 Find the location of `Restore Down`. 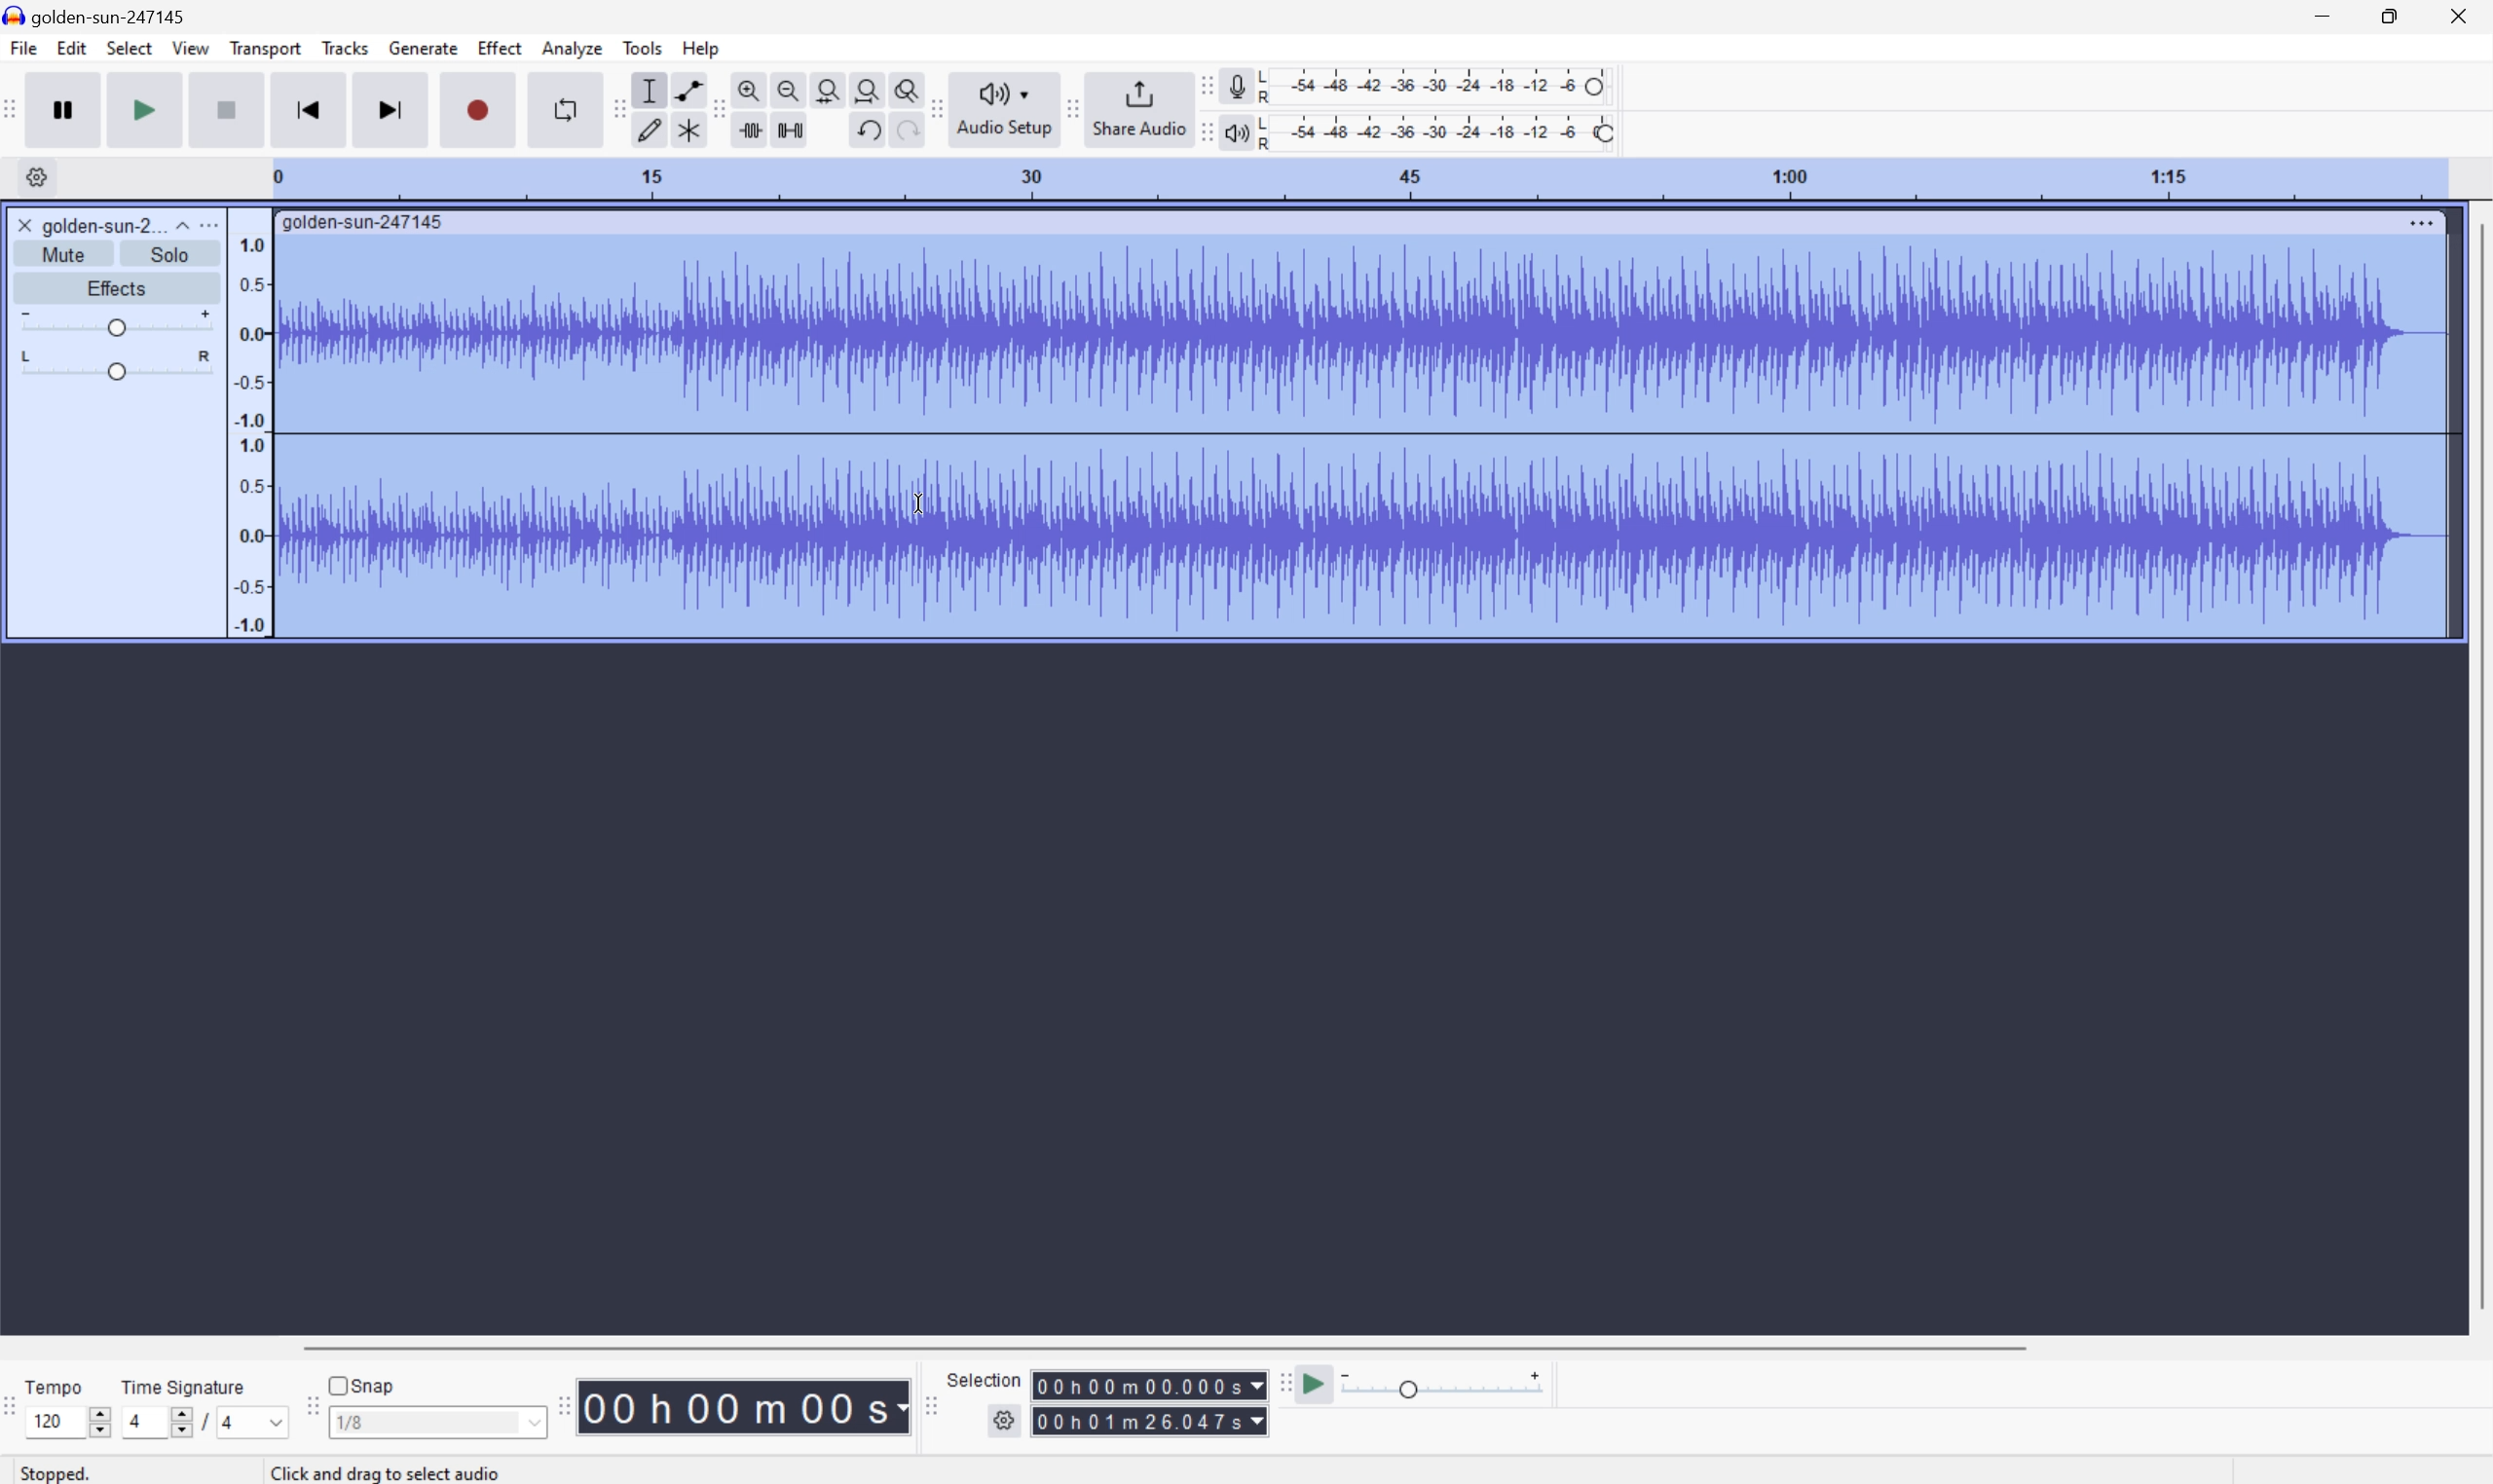

Restore Down is located at coordinates (2389, 18).